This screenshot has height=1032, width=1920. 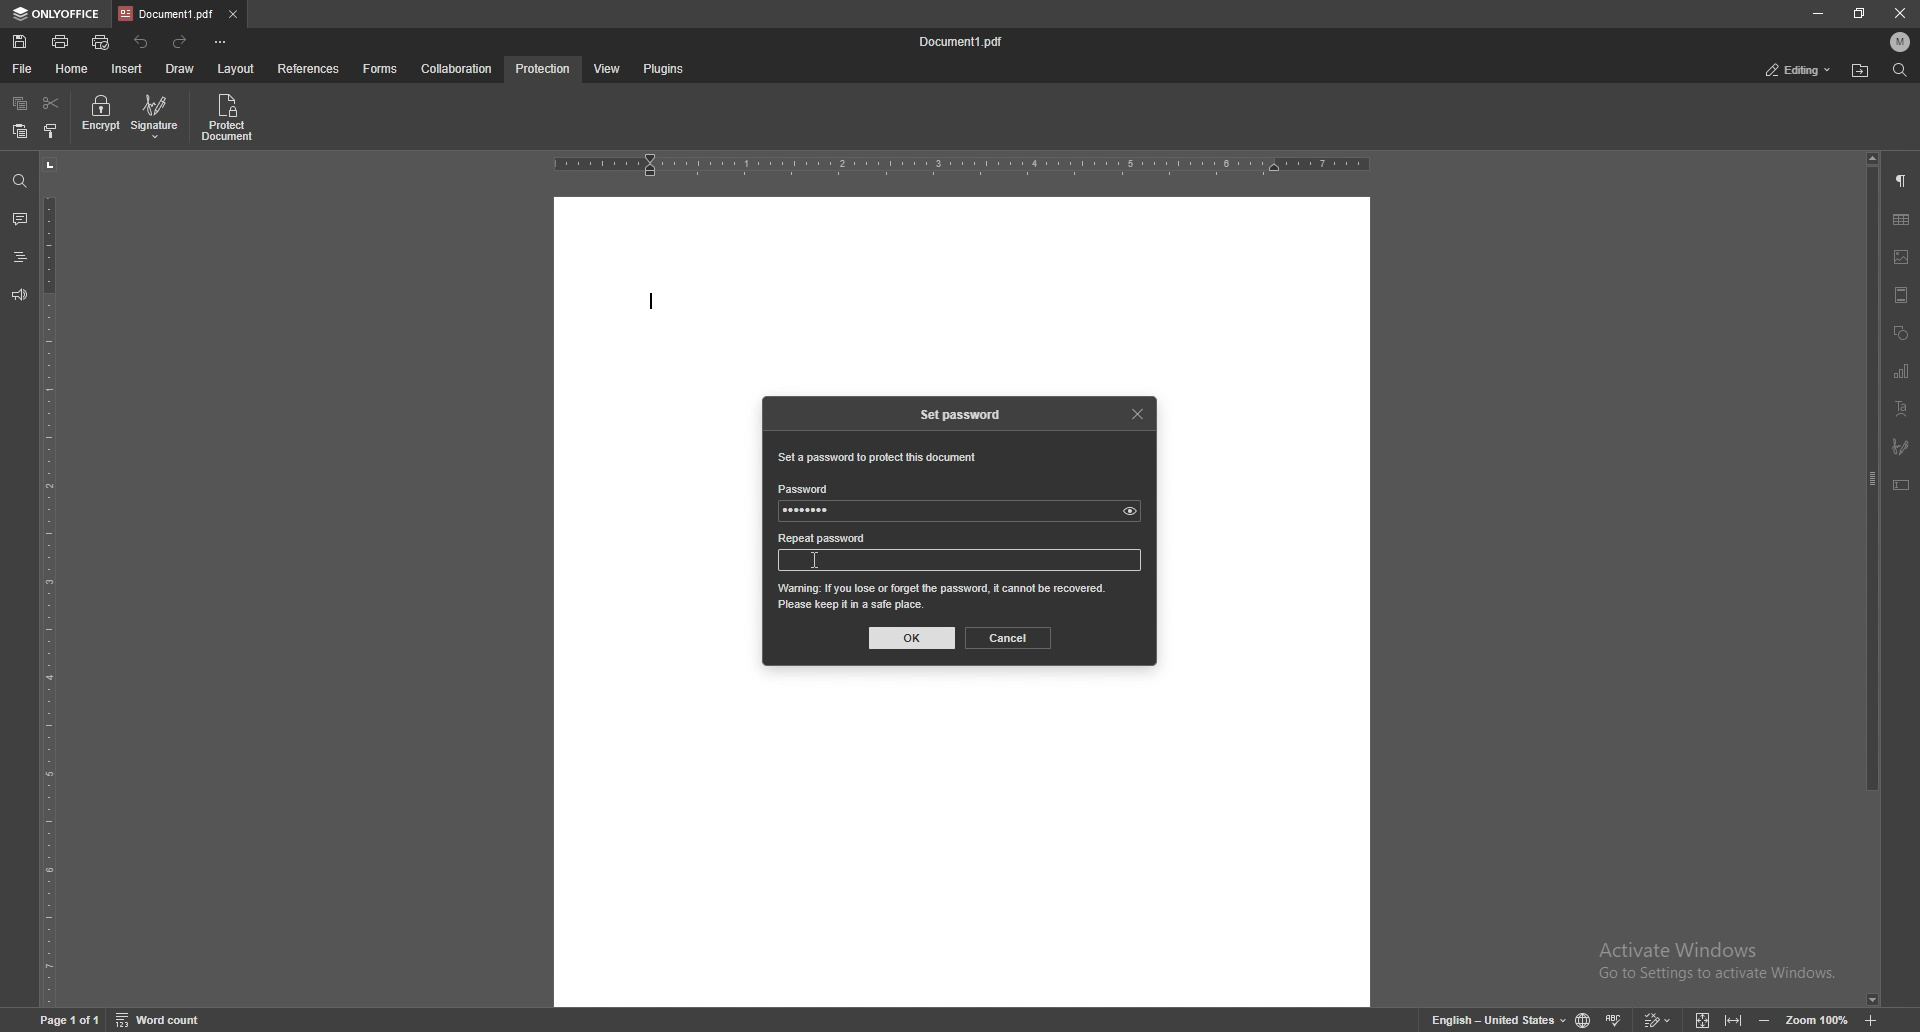 What do you see at coordinates (51, 130) in the screenshot?
I see `copy style` at bounding box center [51, 130].